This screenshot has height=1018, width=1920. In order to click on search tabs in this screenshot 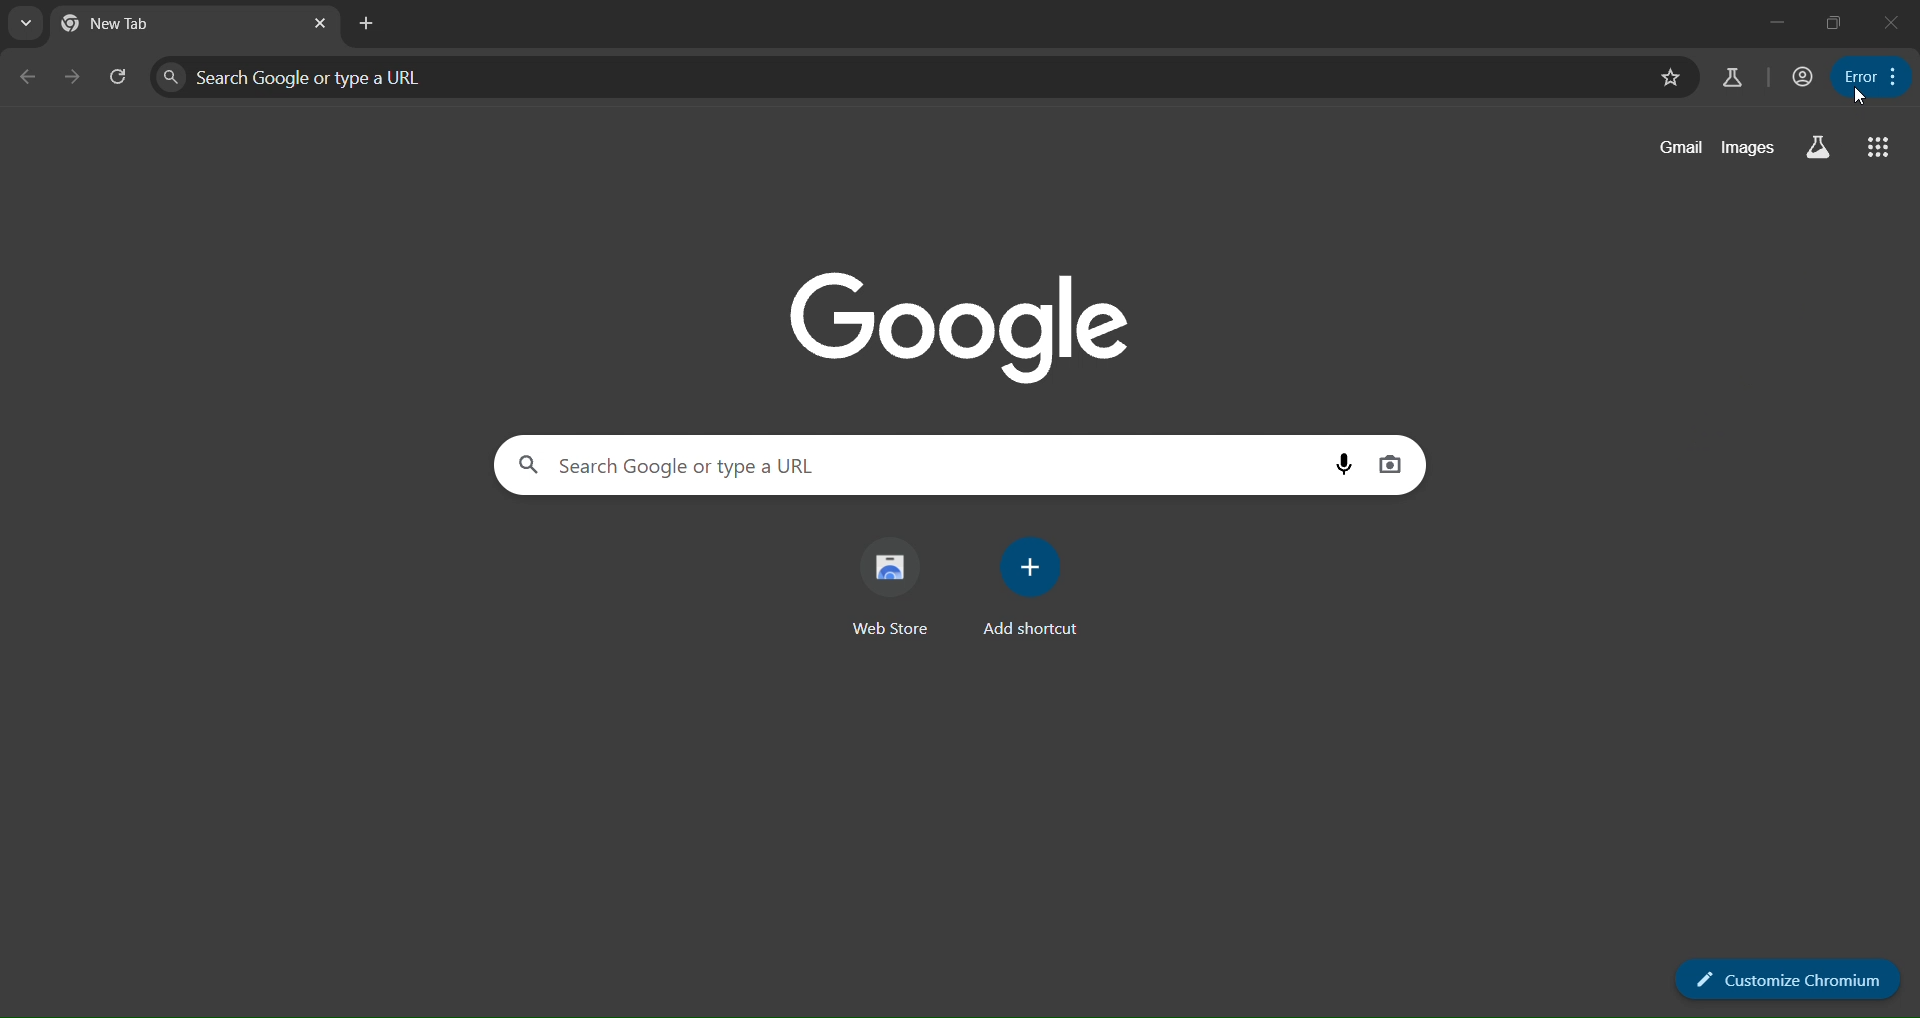, I will do `click(23, 24)`.